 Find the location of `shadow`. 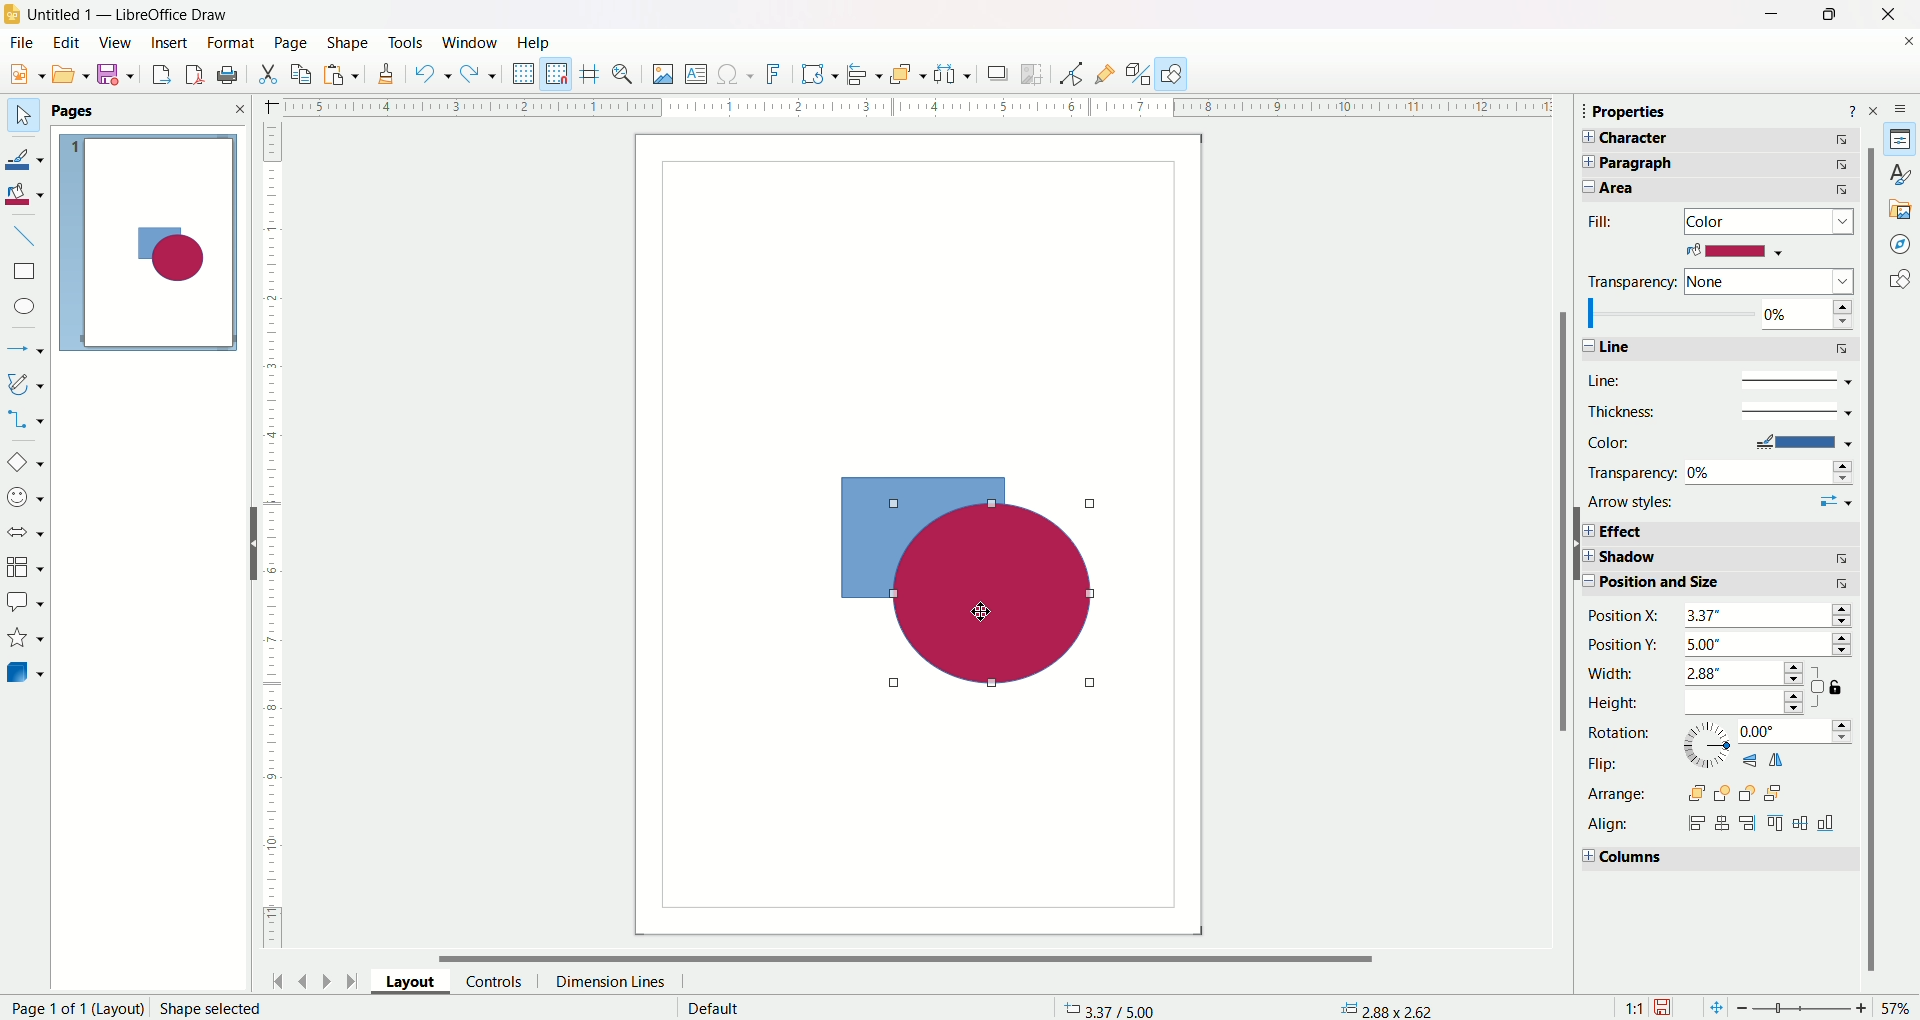

shadow is located at coordinates (1717, 560).